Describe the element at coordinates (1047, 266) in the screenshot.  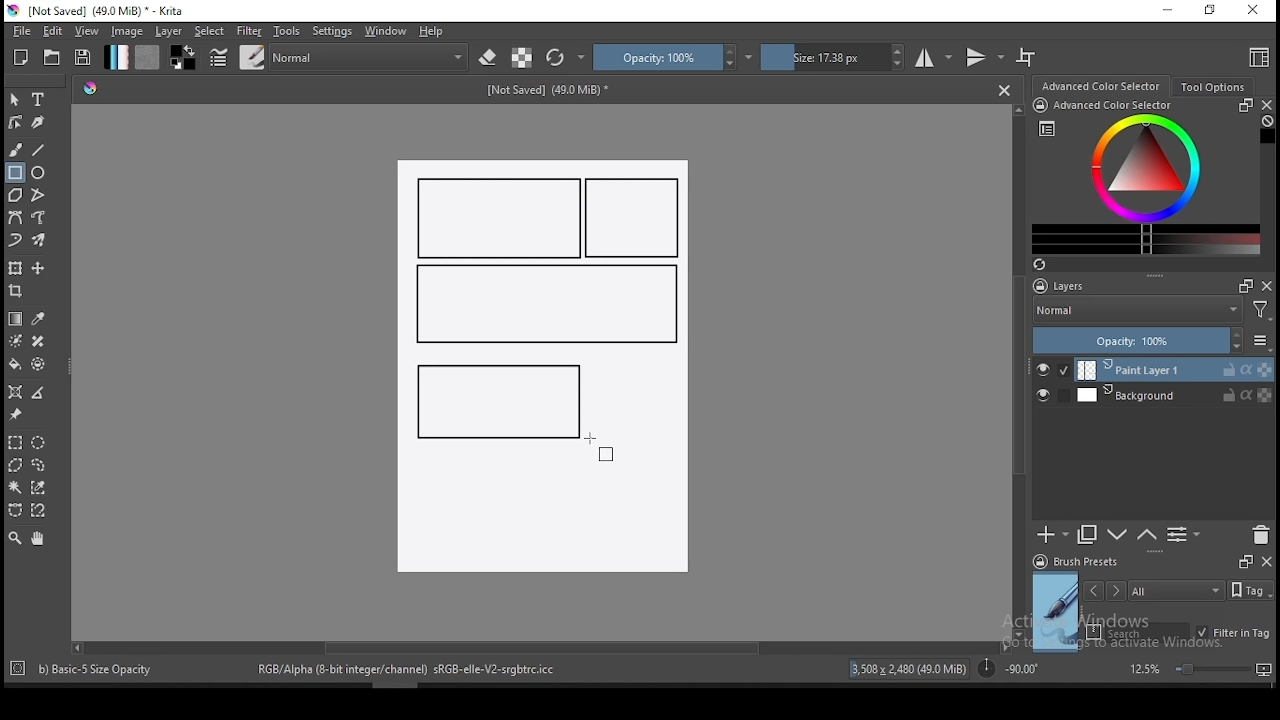
I see `Refresh` at that location.